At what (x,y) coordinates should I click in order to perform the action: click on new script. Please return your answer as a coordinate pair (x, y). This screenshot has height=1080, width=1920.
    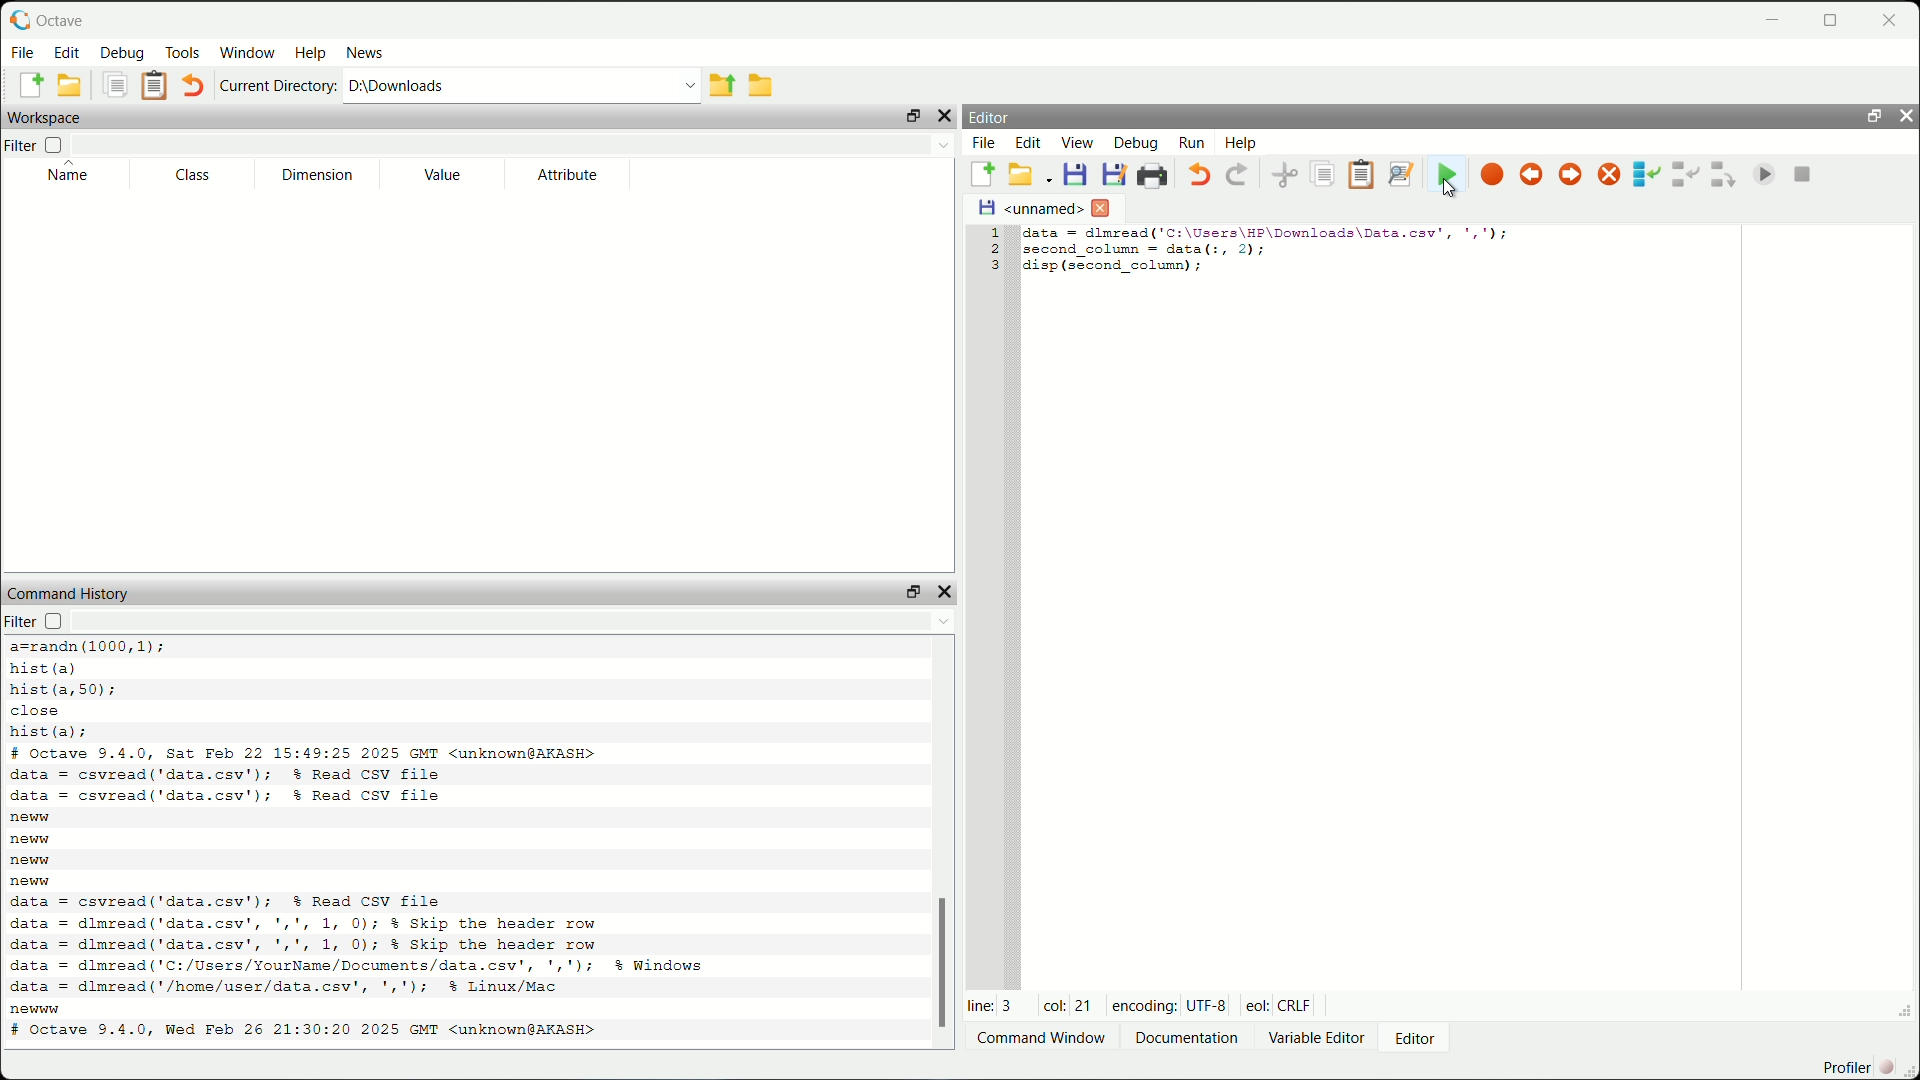
    Looking at the image, I should click on (26, 85).